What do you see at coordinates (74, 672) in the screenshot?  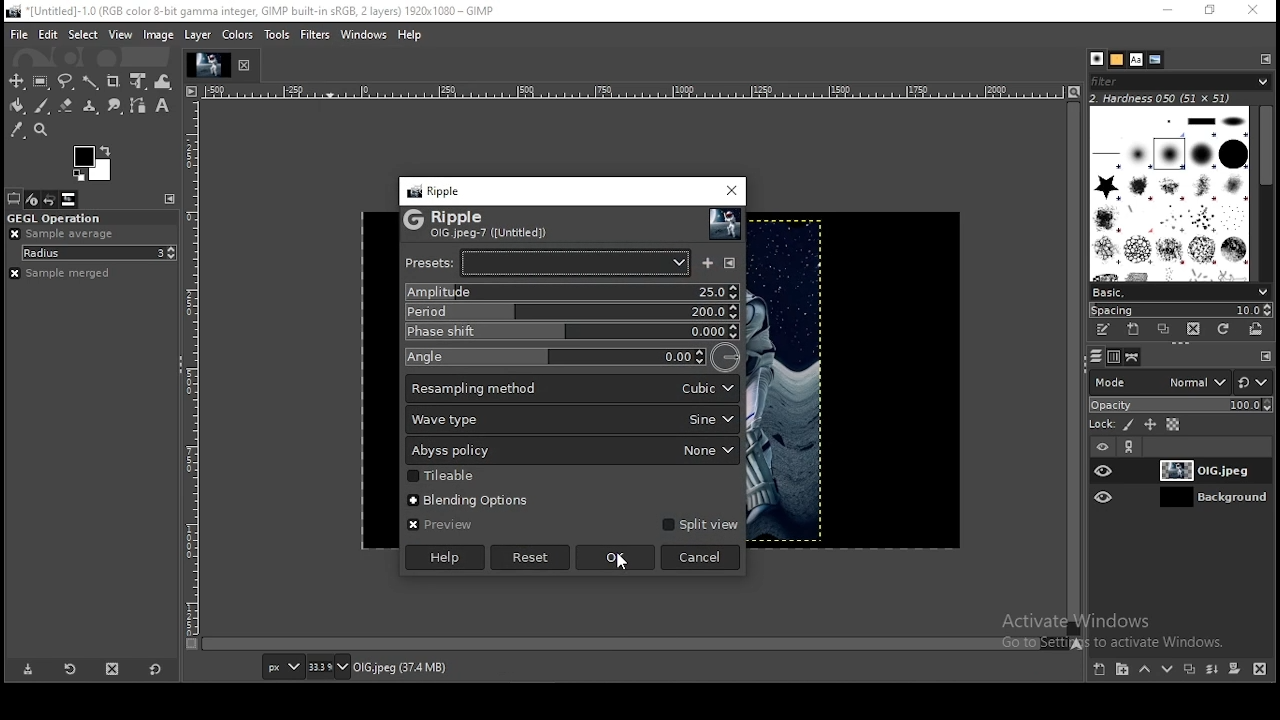 I see `restore tool preset` at bounding box center [74, 672].